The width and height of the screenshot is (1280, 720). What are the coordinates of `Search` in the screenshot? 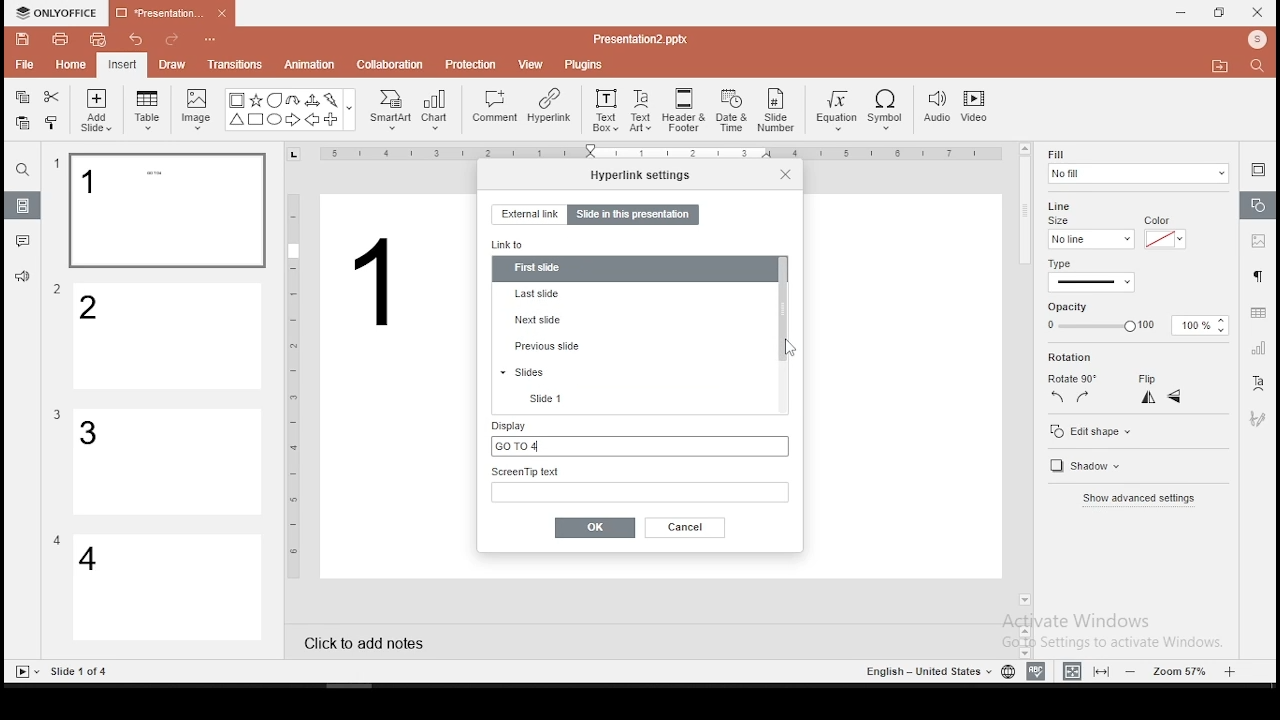 It's located at (1263, 67).